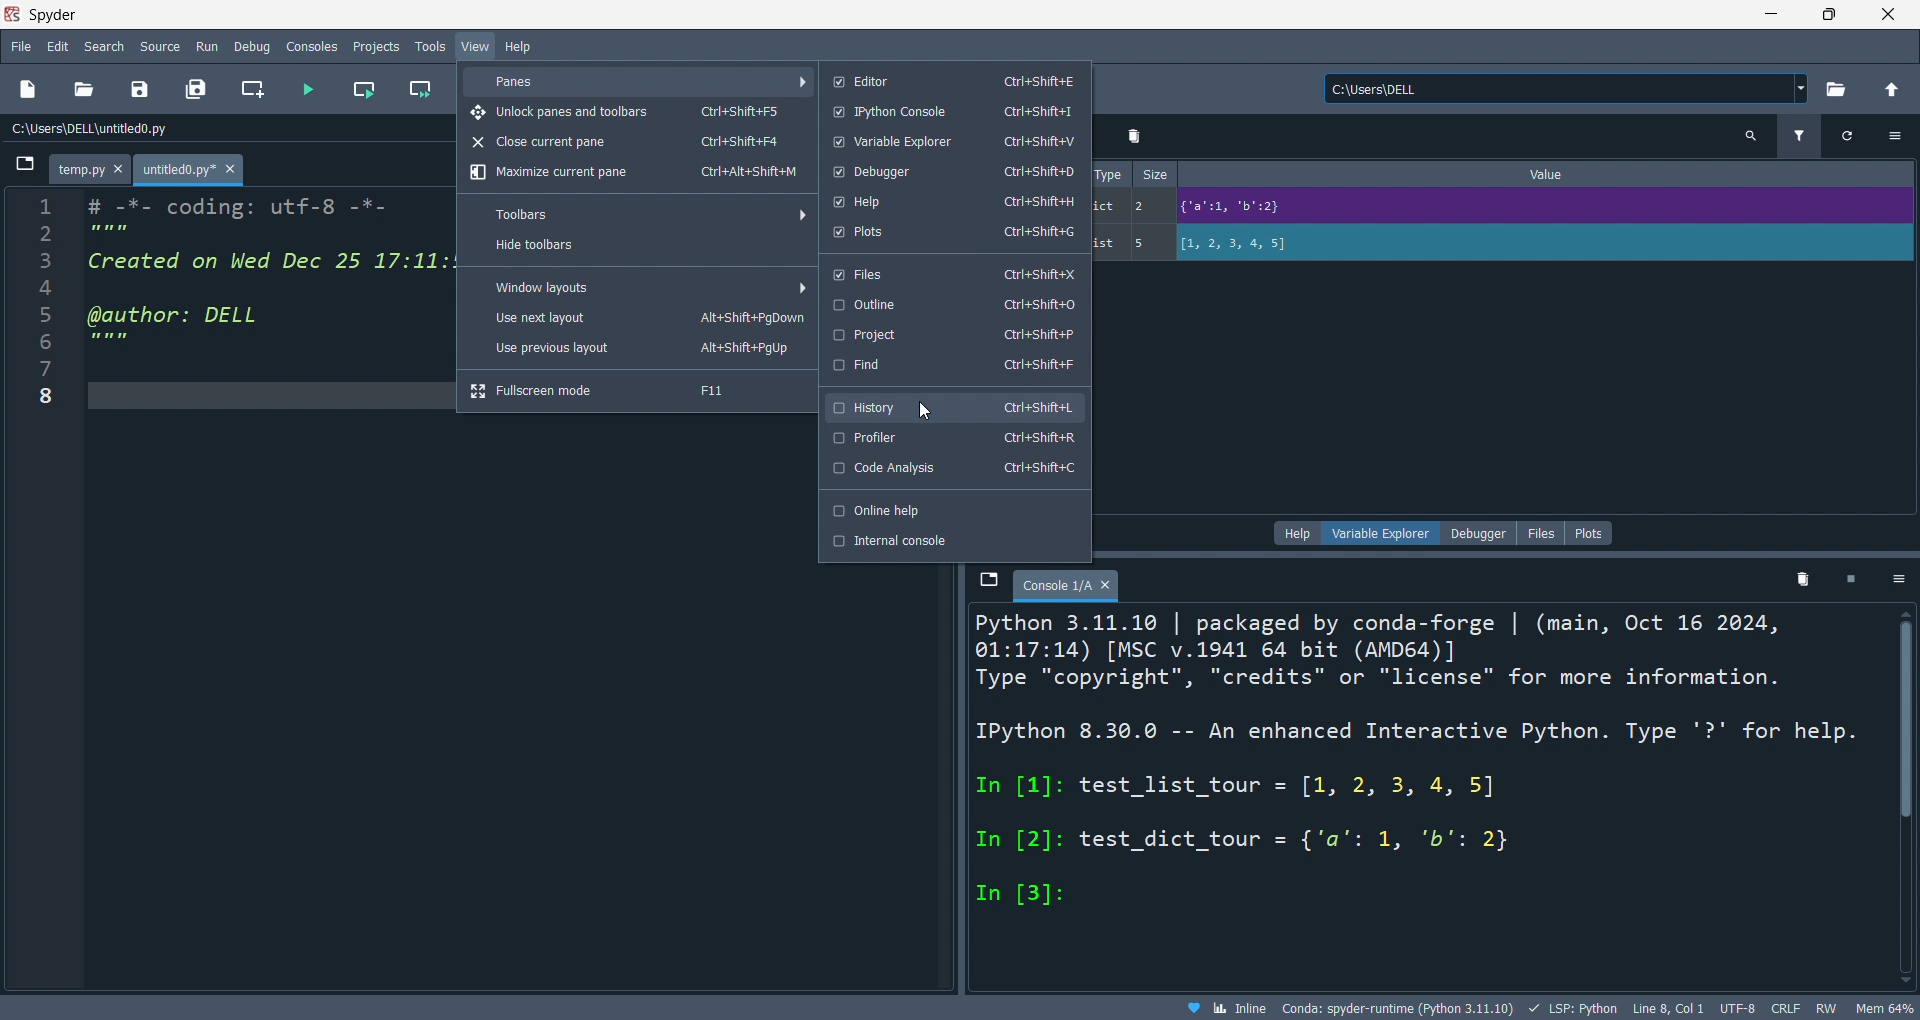 Image resolution: width=1920 pixels, height=1020 pixels. I want to click on run cell and move, so click(425, 90).